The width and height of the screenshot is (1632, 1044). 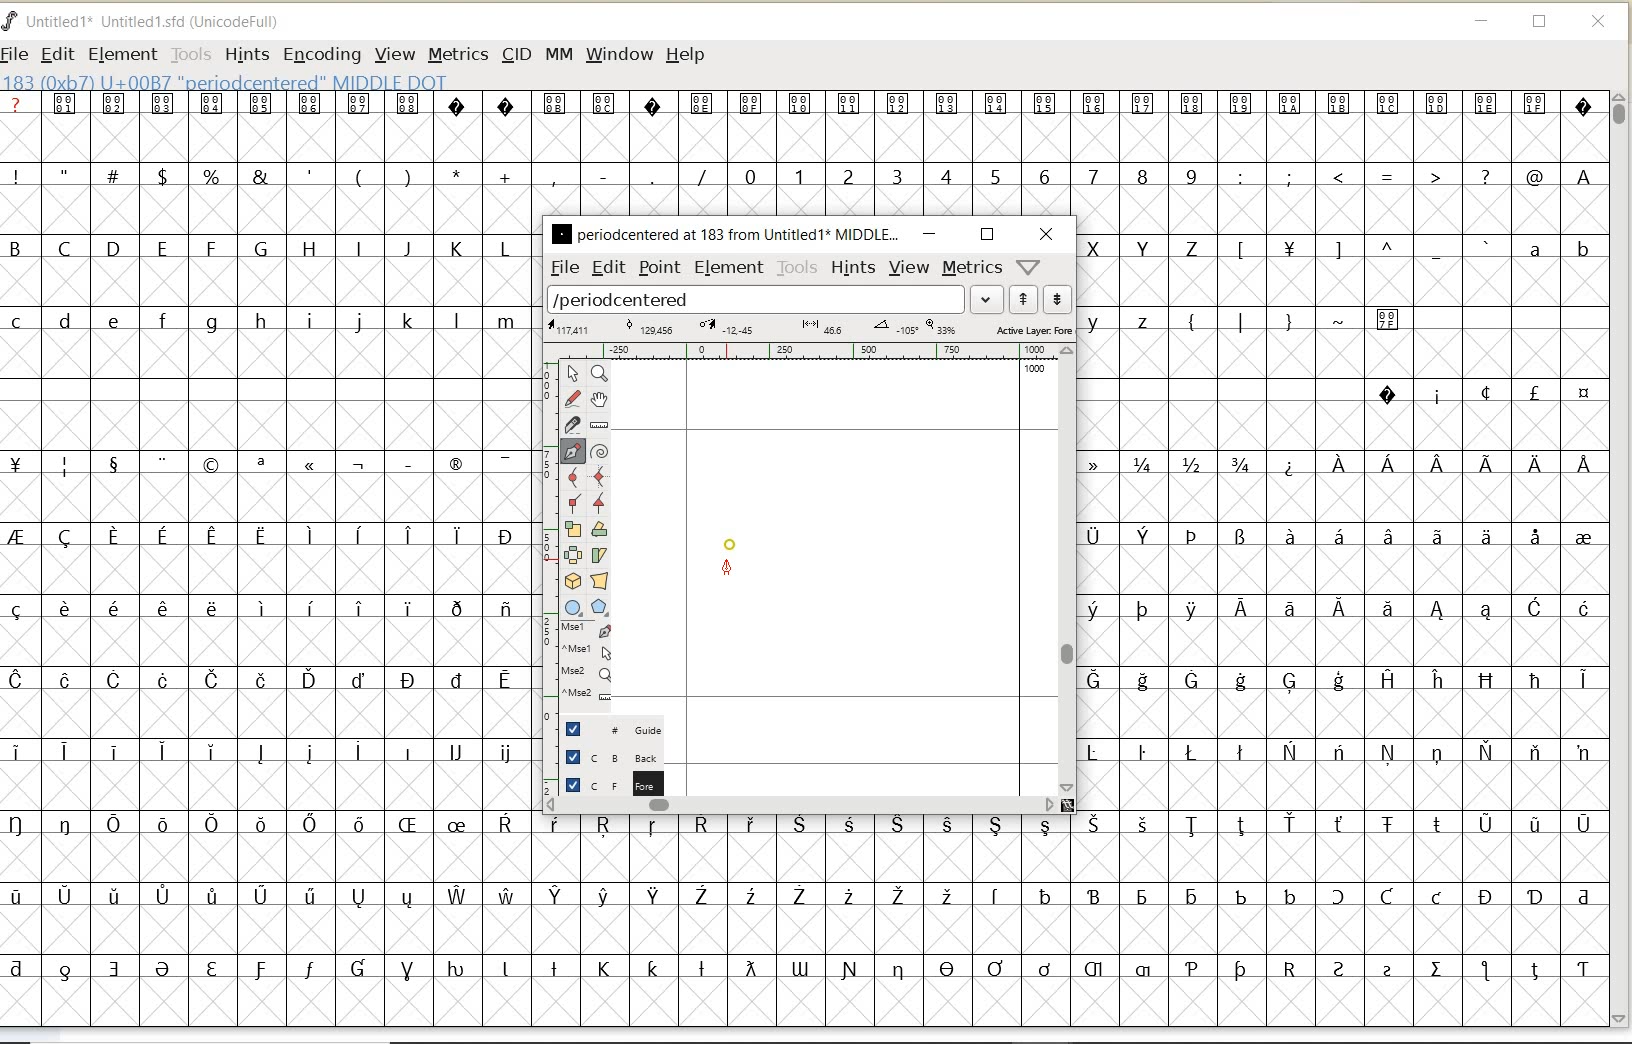 I want to click on draw a freehand curve, so click(x=572, y=396).